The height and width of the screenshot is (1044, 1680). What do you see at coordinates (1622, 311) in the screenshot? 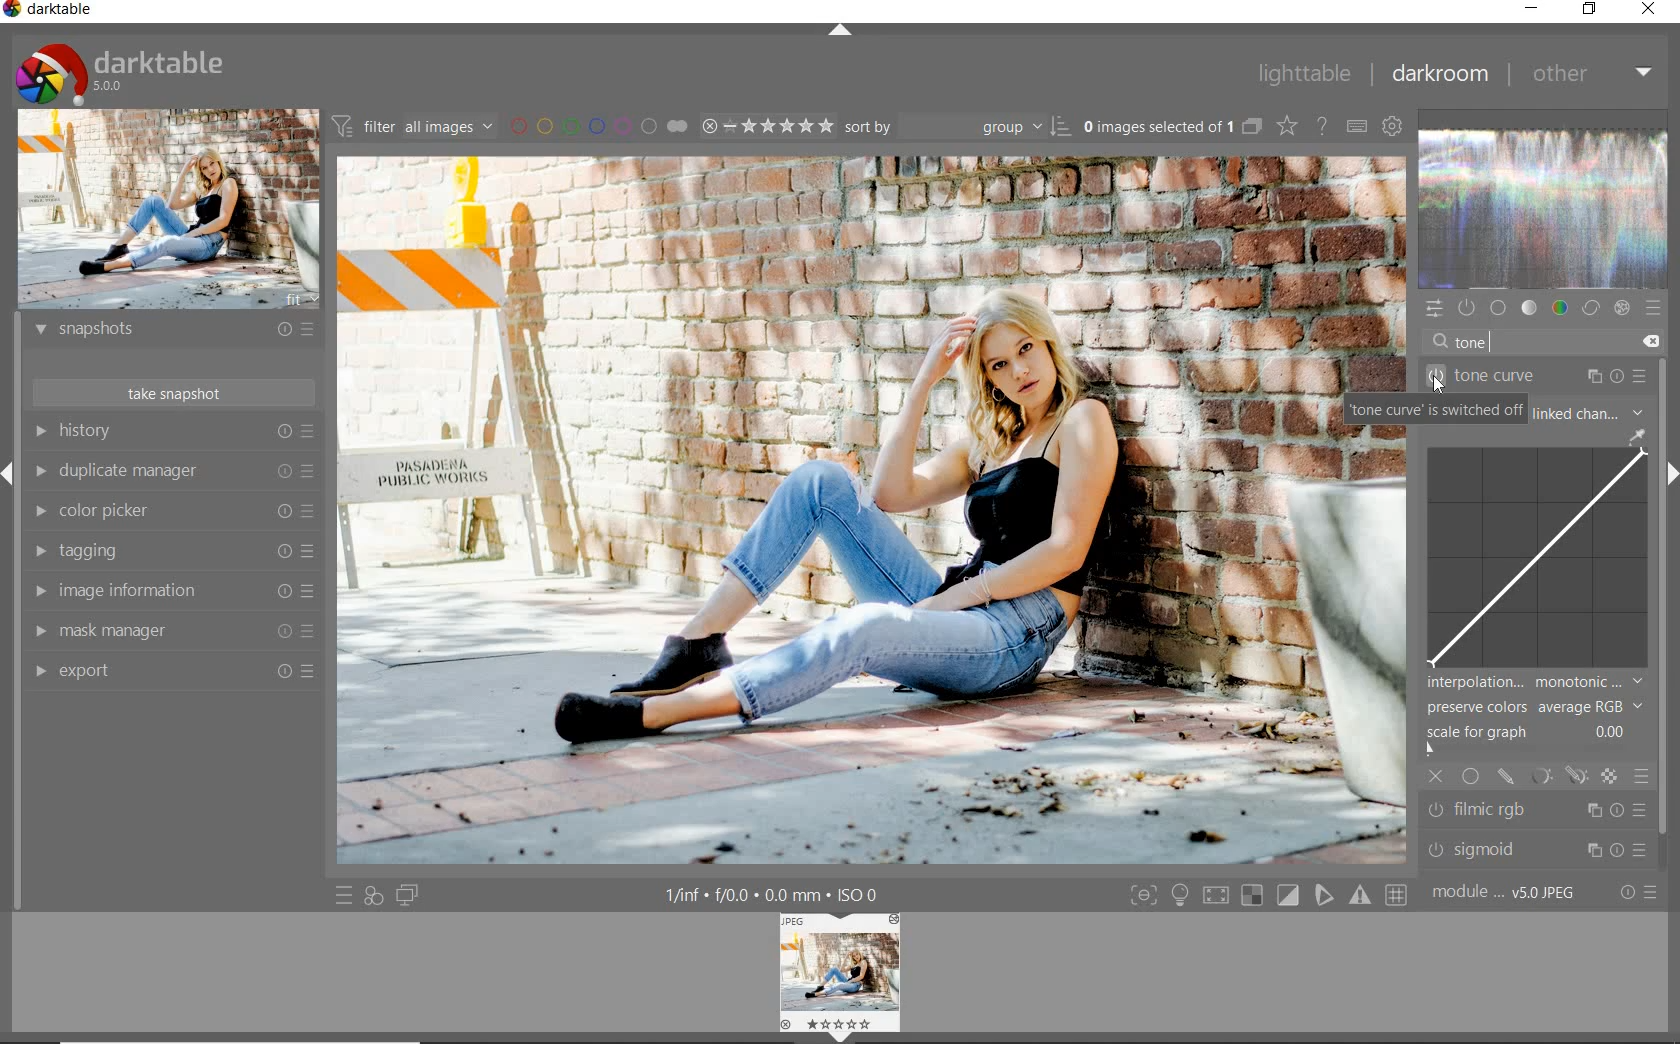
I see `effect` at bounding box center [1622, 311].